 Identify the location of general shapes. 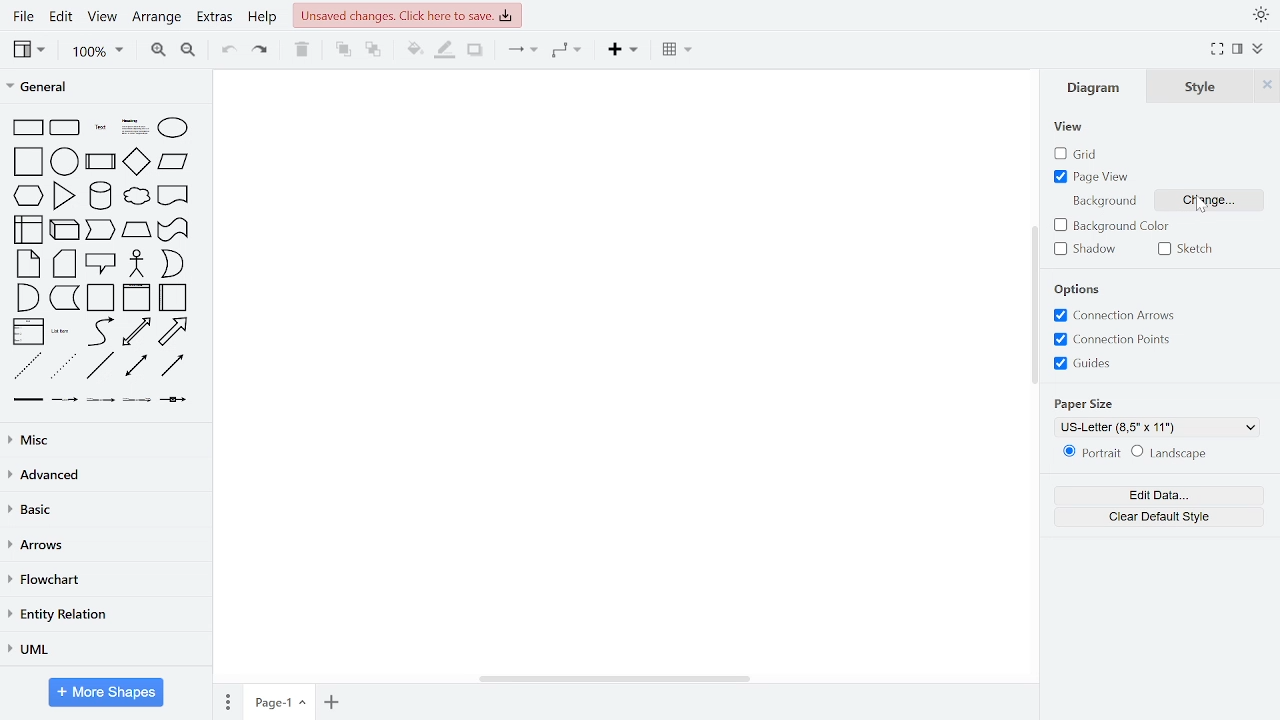
(135, 262).